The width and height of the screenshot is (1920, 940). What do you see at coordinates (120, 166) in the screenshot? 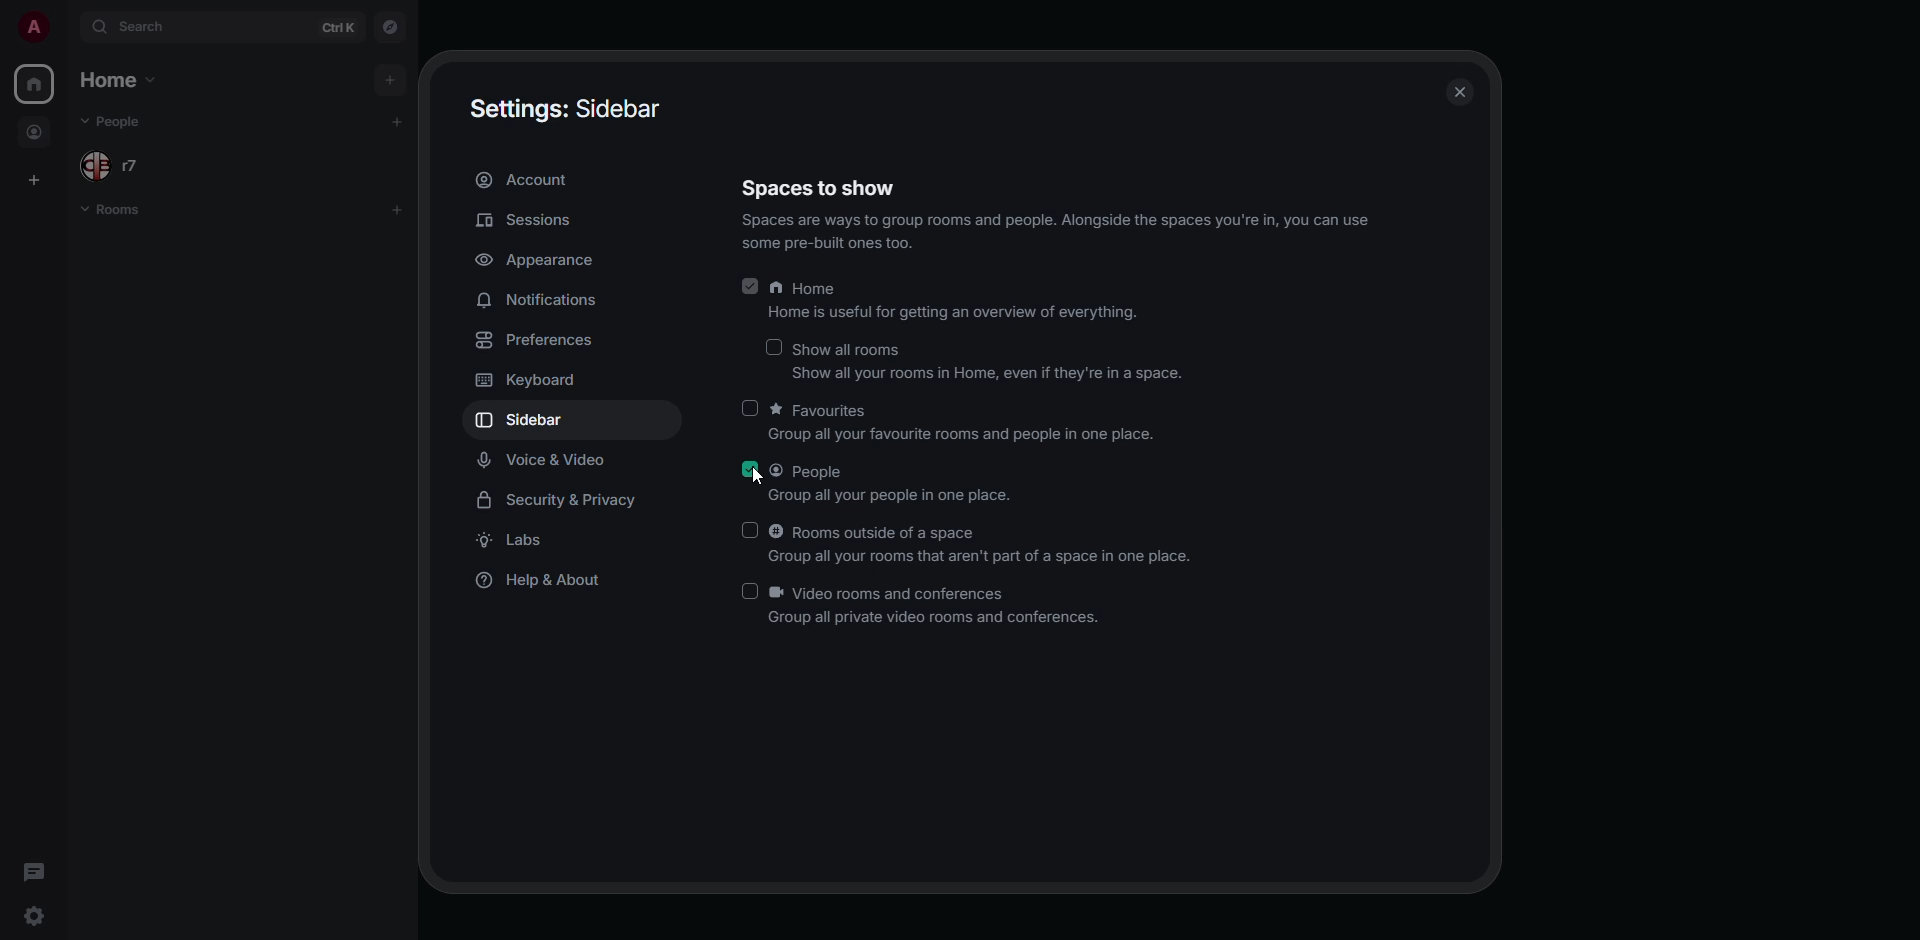
I see `people` at bounding box center [120, 166].